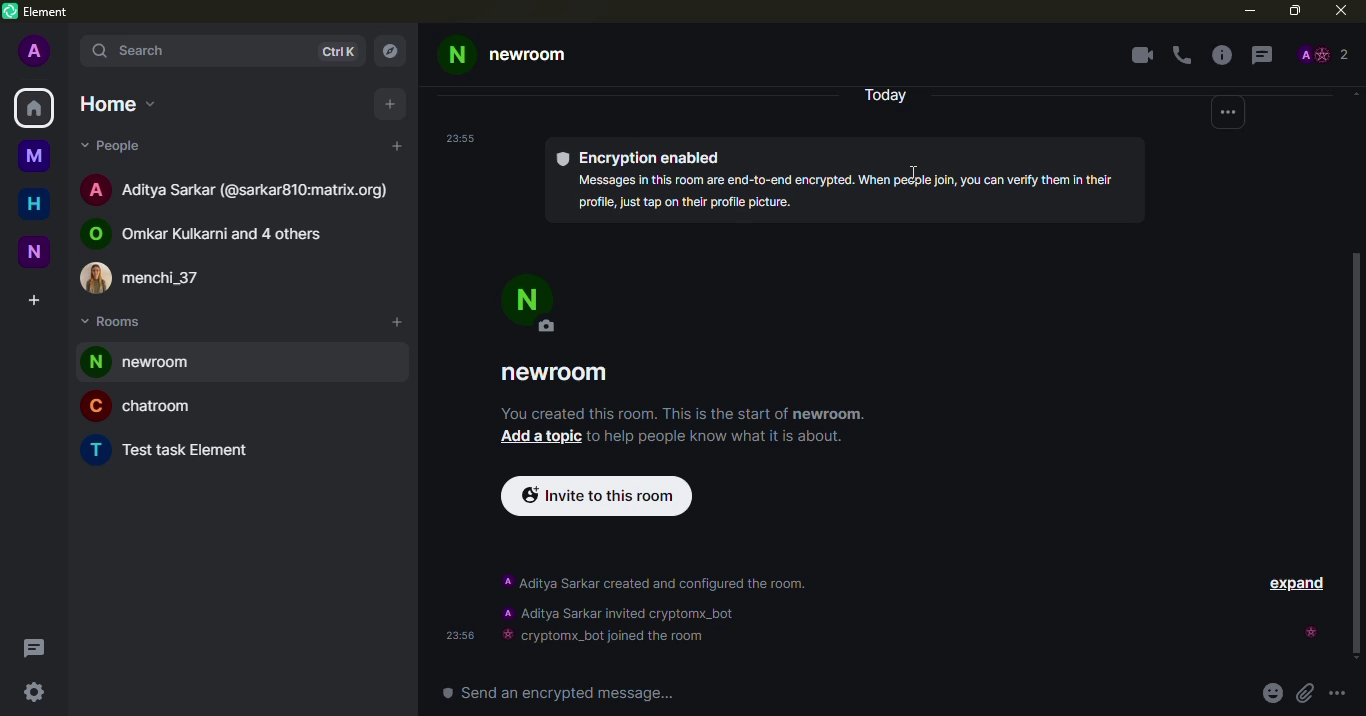  I want to click on today, so click(883, 94).